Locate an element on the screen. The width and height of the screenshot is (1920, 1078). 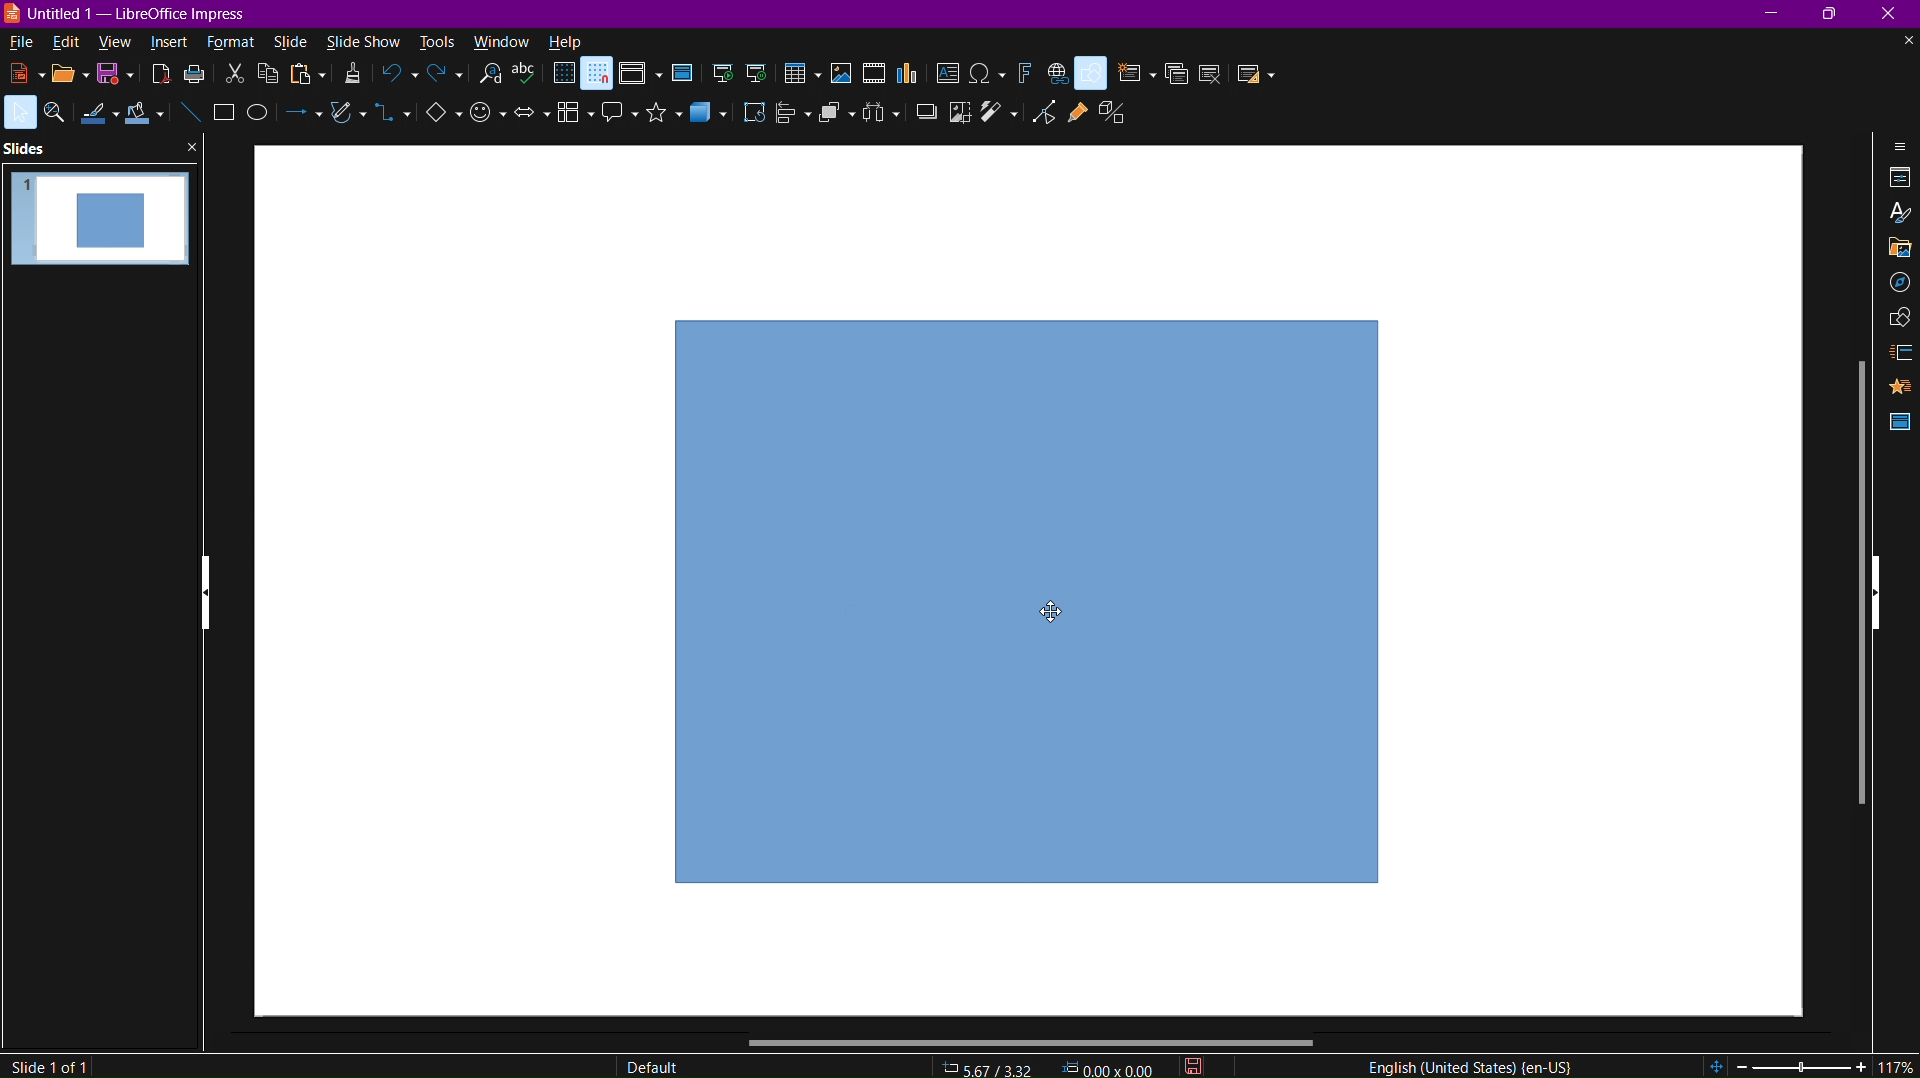
Rectangle is located at coordinates (224, 114).